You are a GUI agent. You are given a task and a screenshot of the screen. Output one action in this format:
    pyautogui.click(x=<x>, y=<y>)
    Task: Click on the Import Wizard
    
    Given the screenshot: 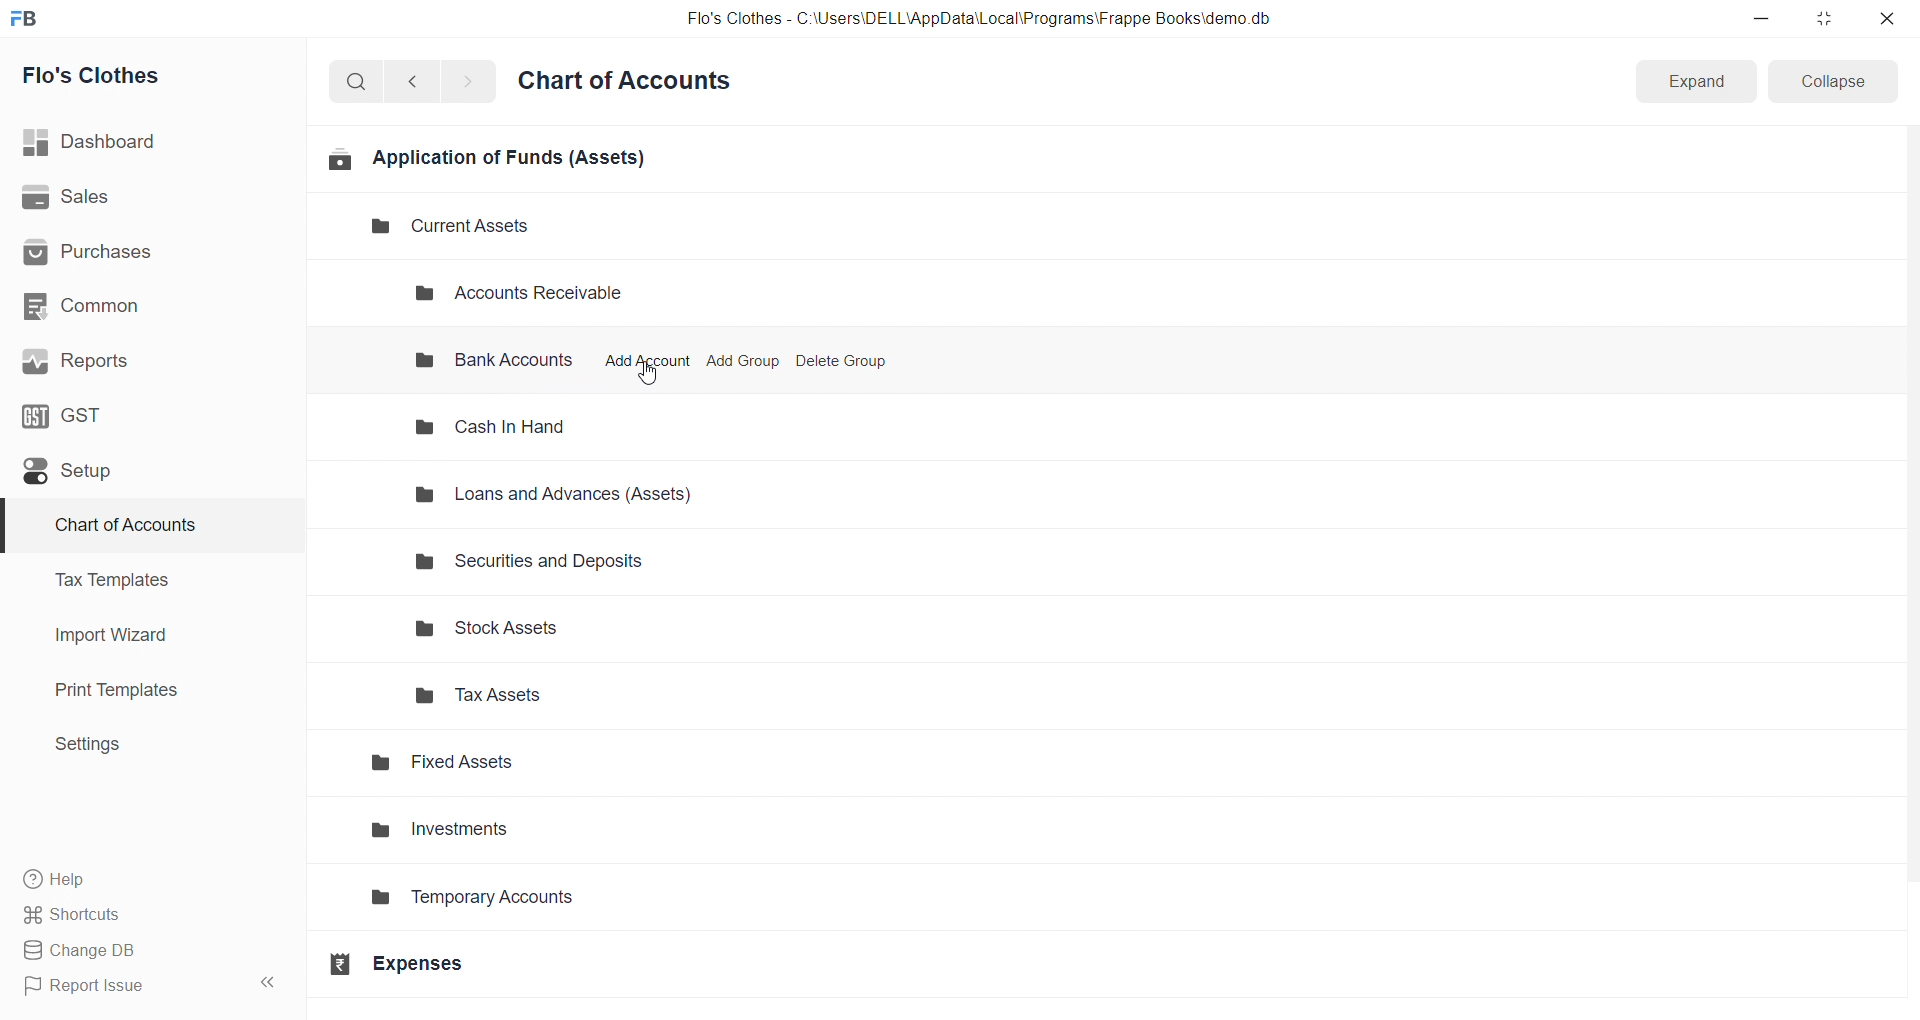 What is the action you would take?
    pyautogui.click(x=142, y=635)
    